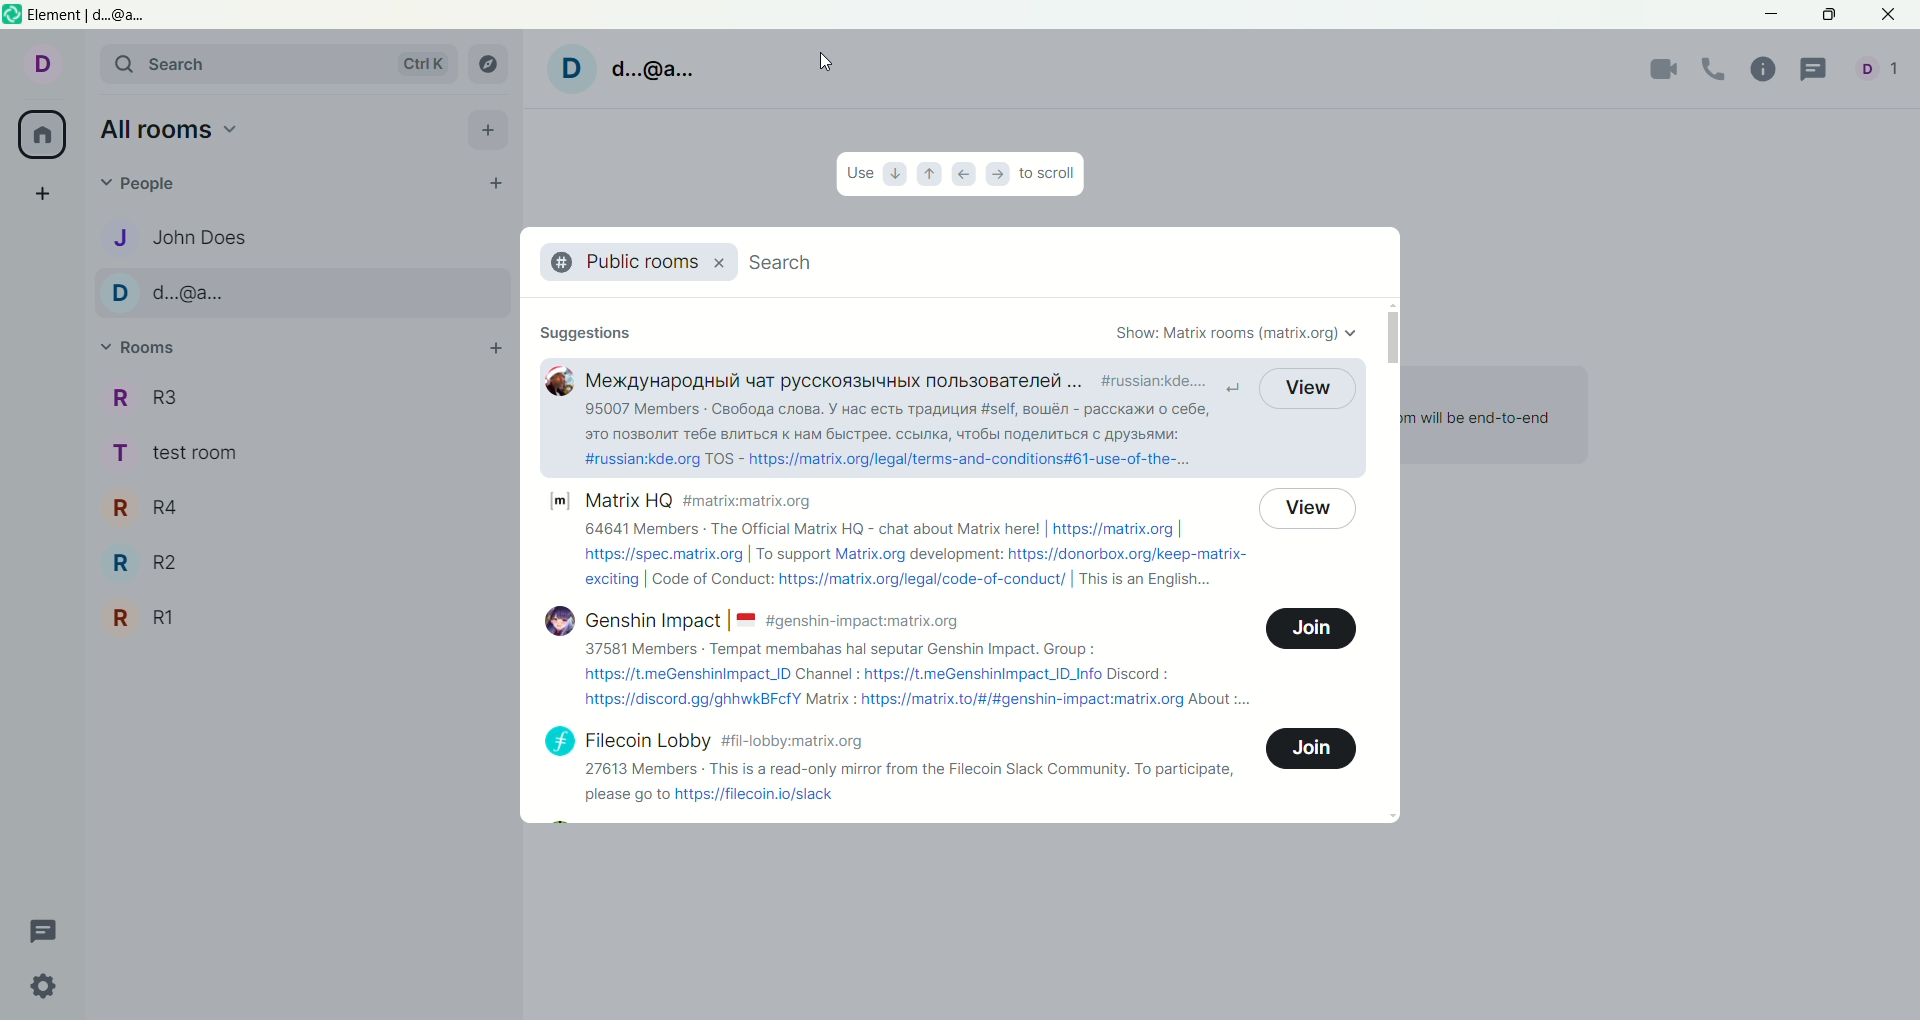 This screenshot has width=1920, height=1020. I want to click on Element | d..@a..., so click(88, 15).